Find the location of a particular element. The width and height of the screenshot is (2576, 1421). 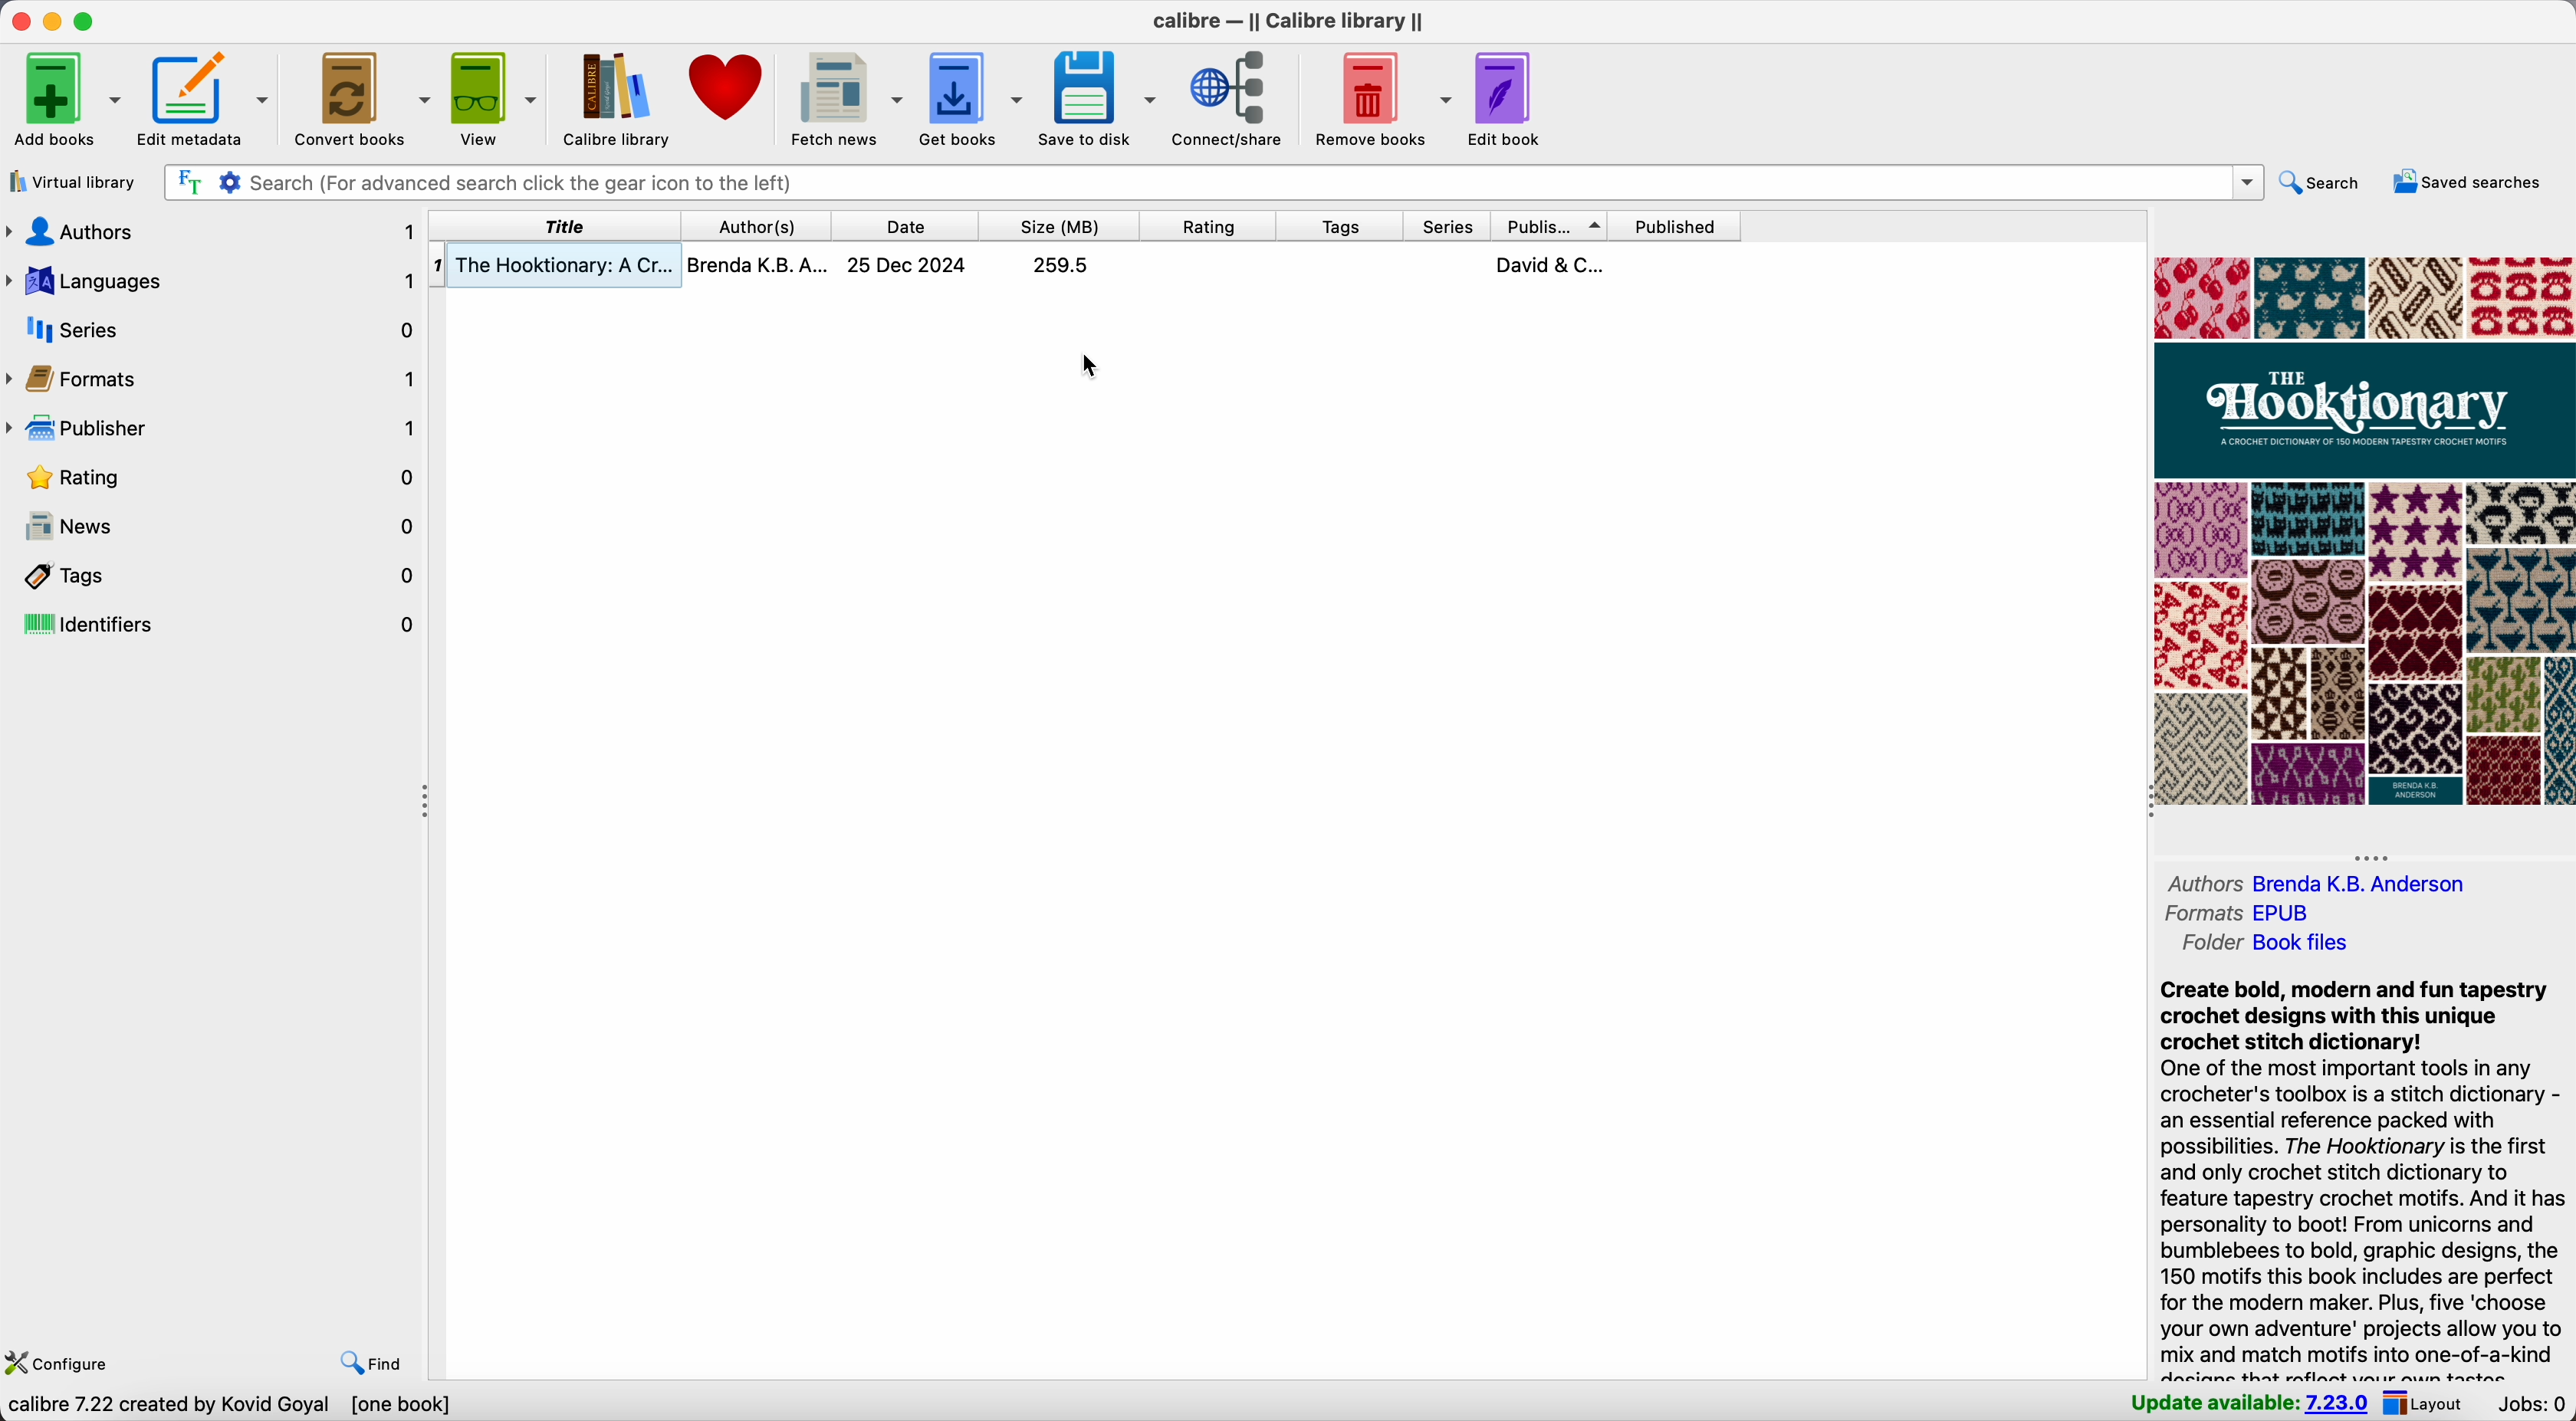

edit metadata is located at coordinates (209, 100).